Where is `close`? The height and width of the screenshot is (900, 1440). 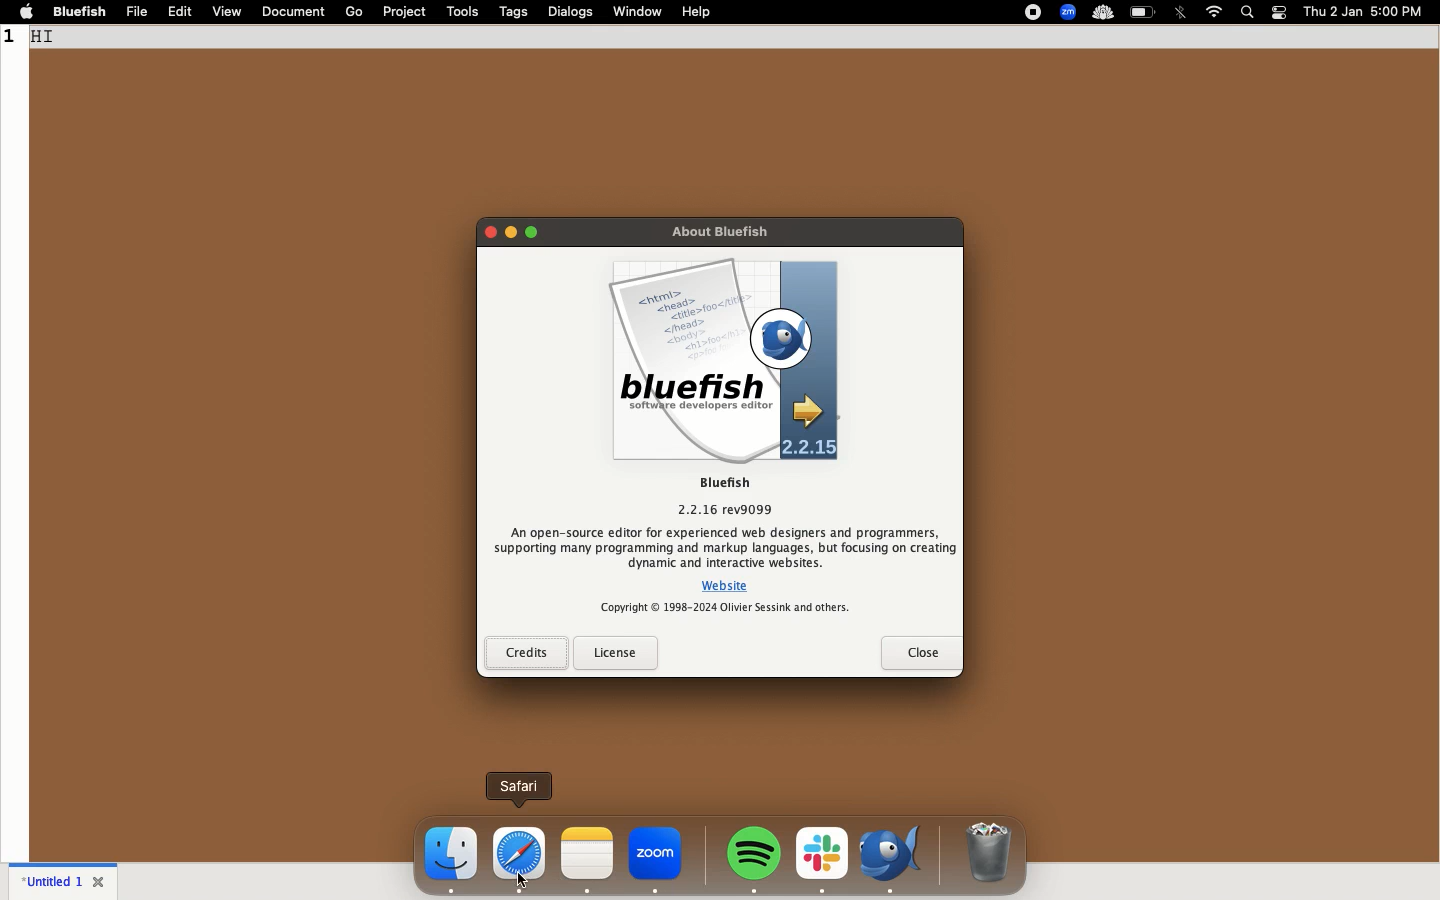
close is located at coordinates (488, 234).